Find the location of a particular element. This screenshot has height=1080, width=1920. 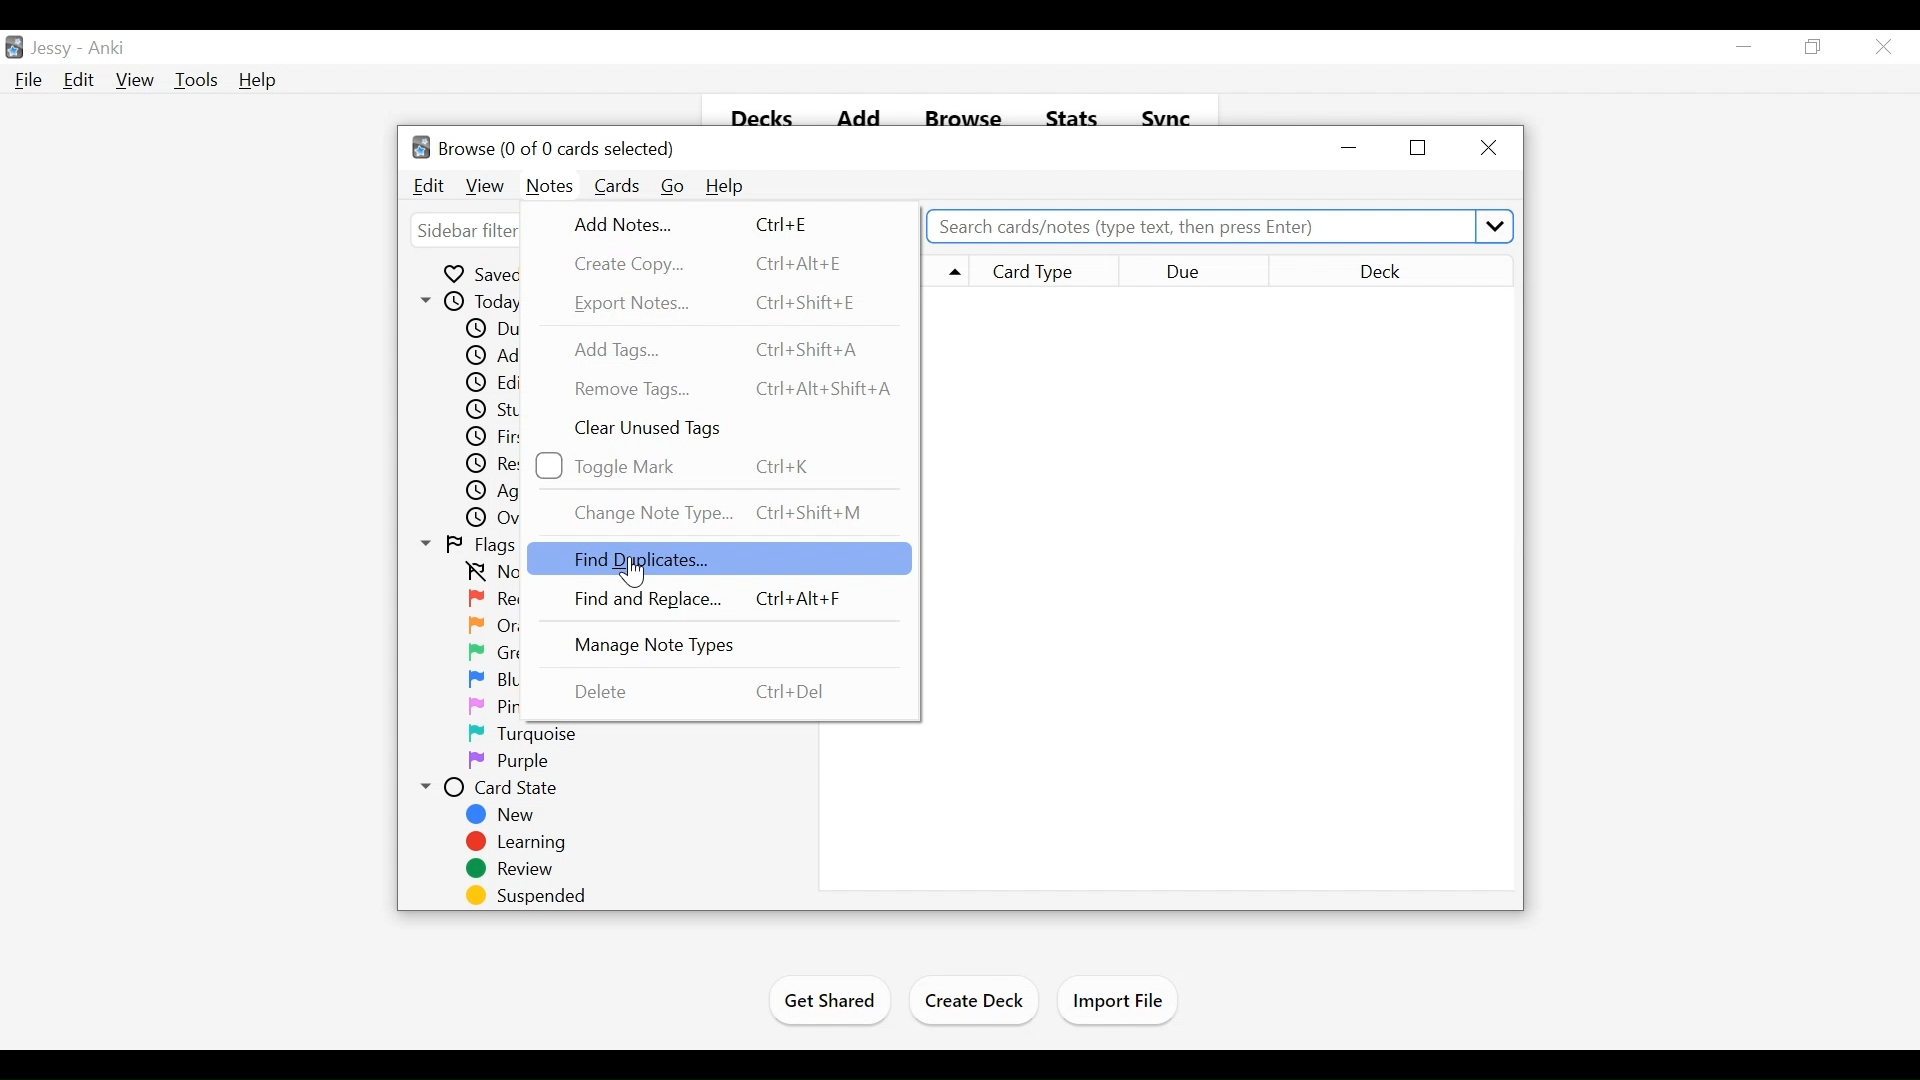

Anki is located at coordinates (107, 50).